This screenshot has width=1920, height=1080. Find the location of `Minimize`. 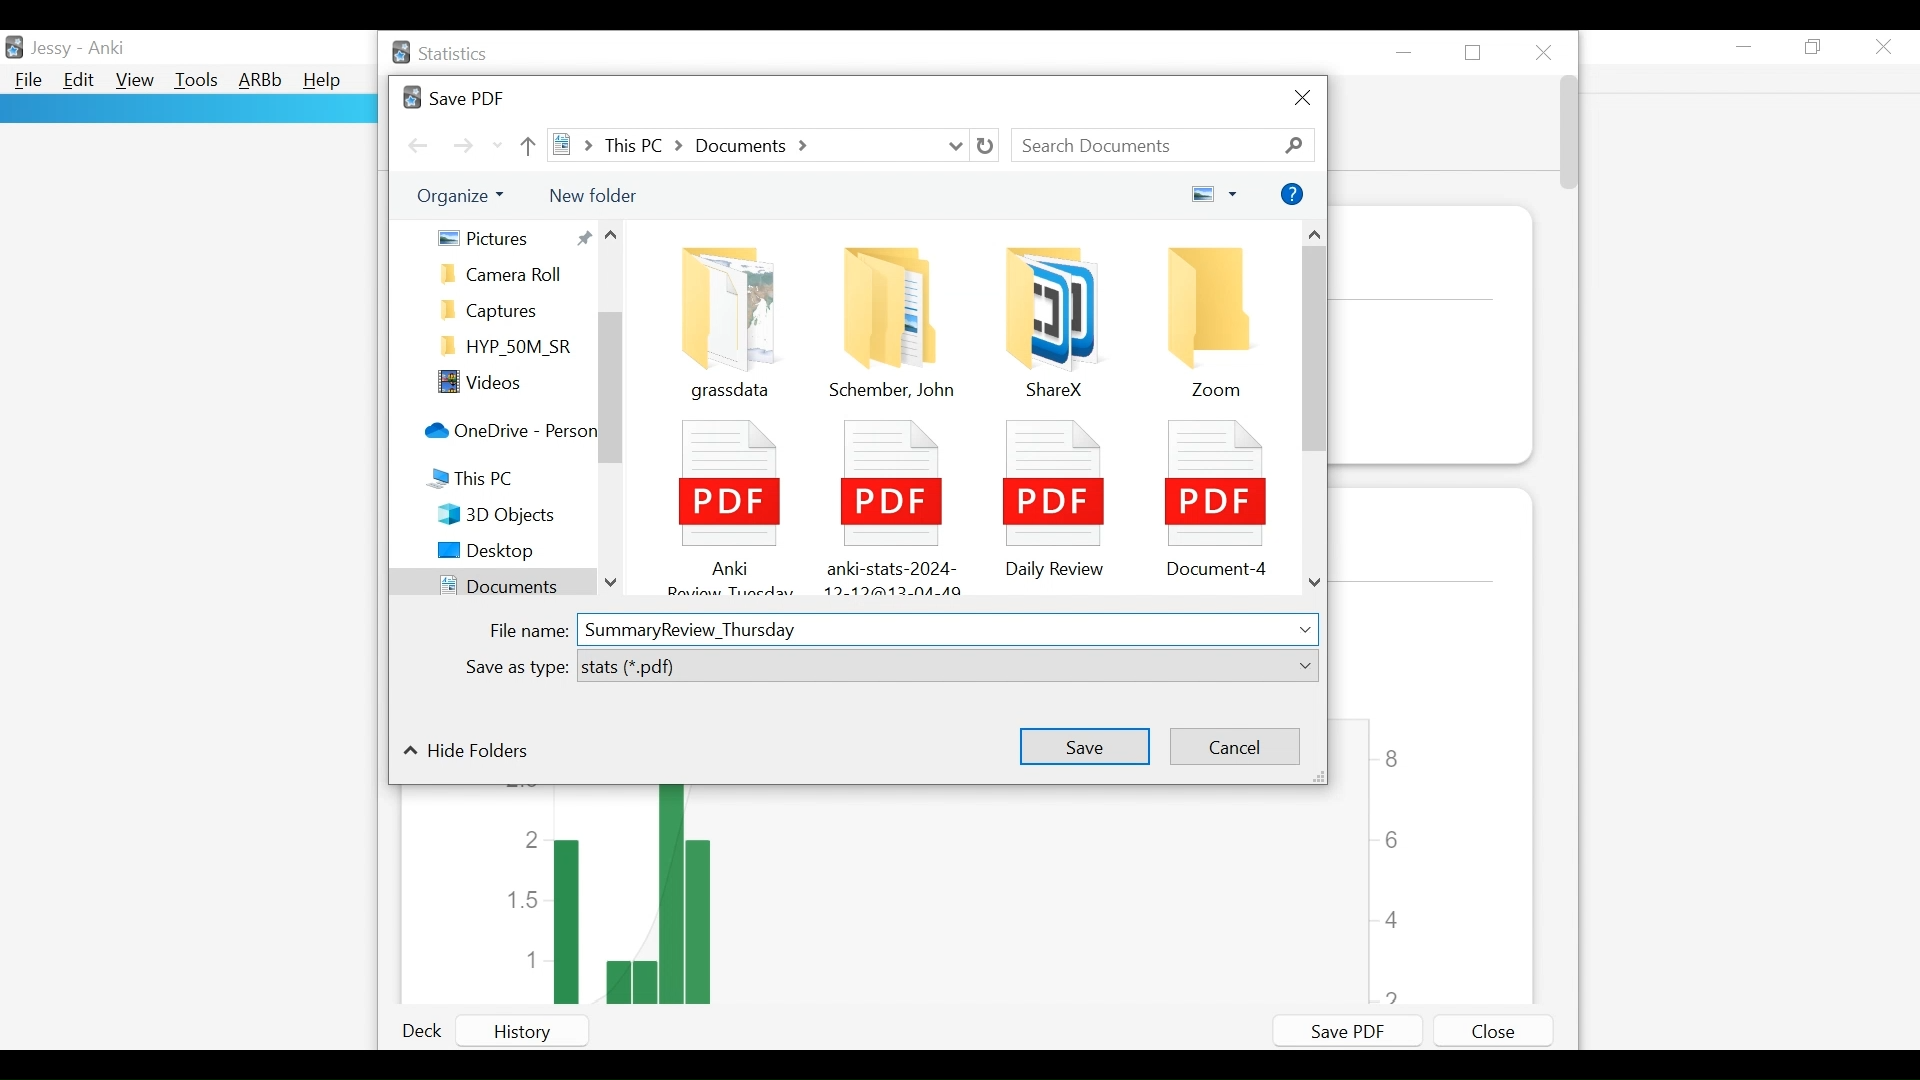

Minimize is located at coordinates (1408, 52).